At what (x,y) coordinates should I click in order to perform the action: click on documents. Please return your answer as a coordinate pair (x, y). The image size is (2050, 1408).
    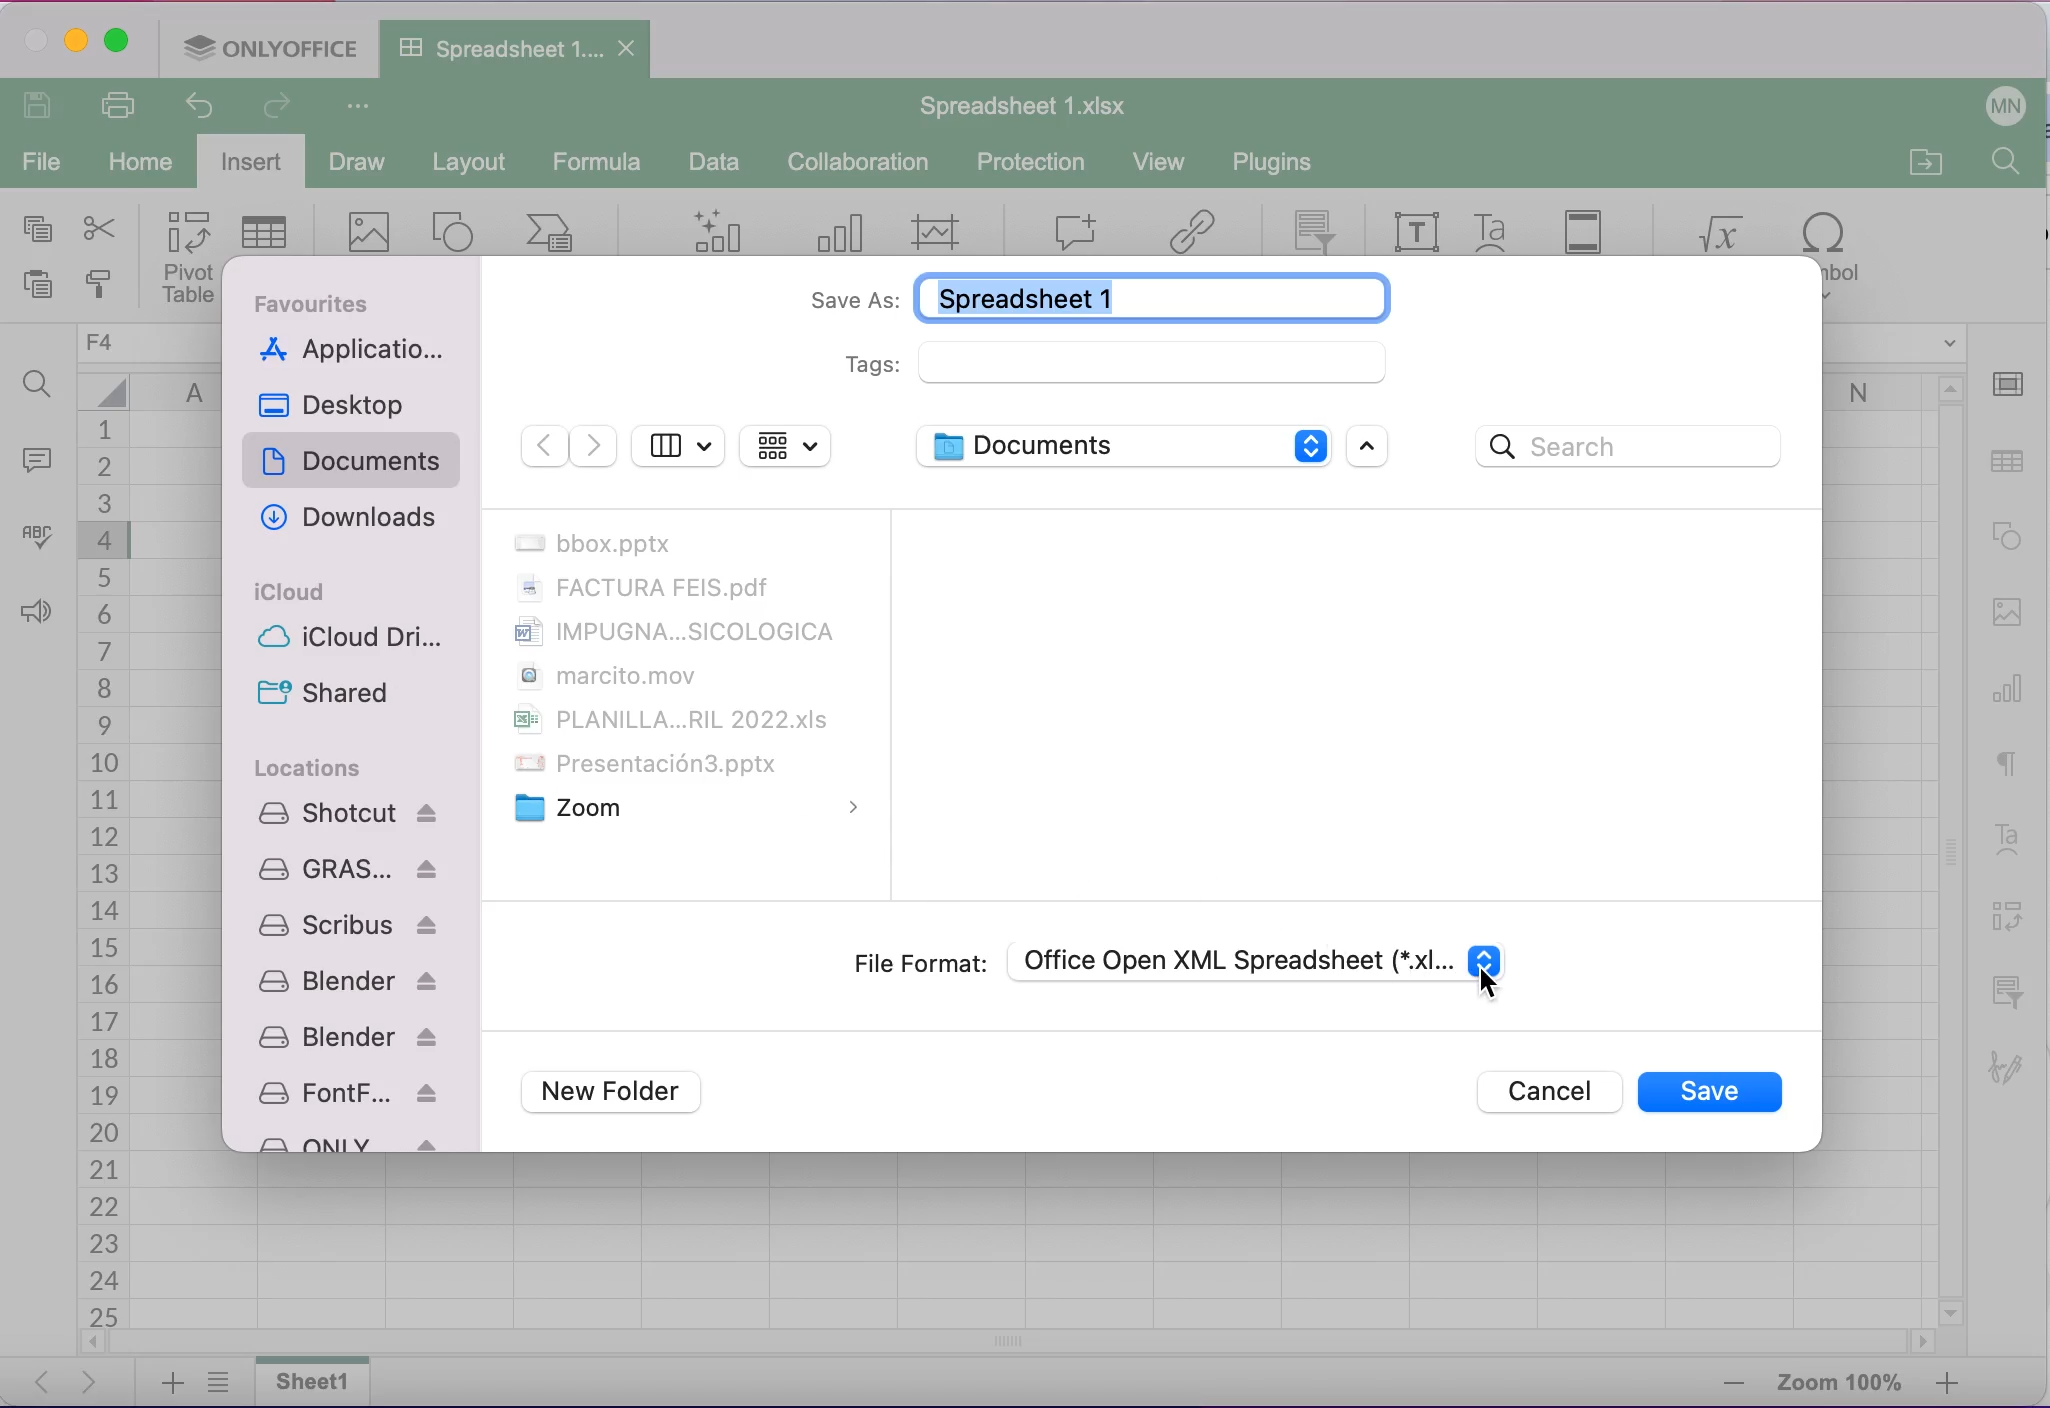
    Looking at the image, I should click on (356, 463).